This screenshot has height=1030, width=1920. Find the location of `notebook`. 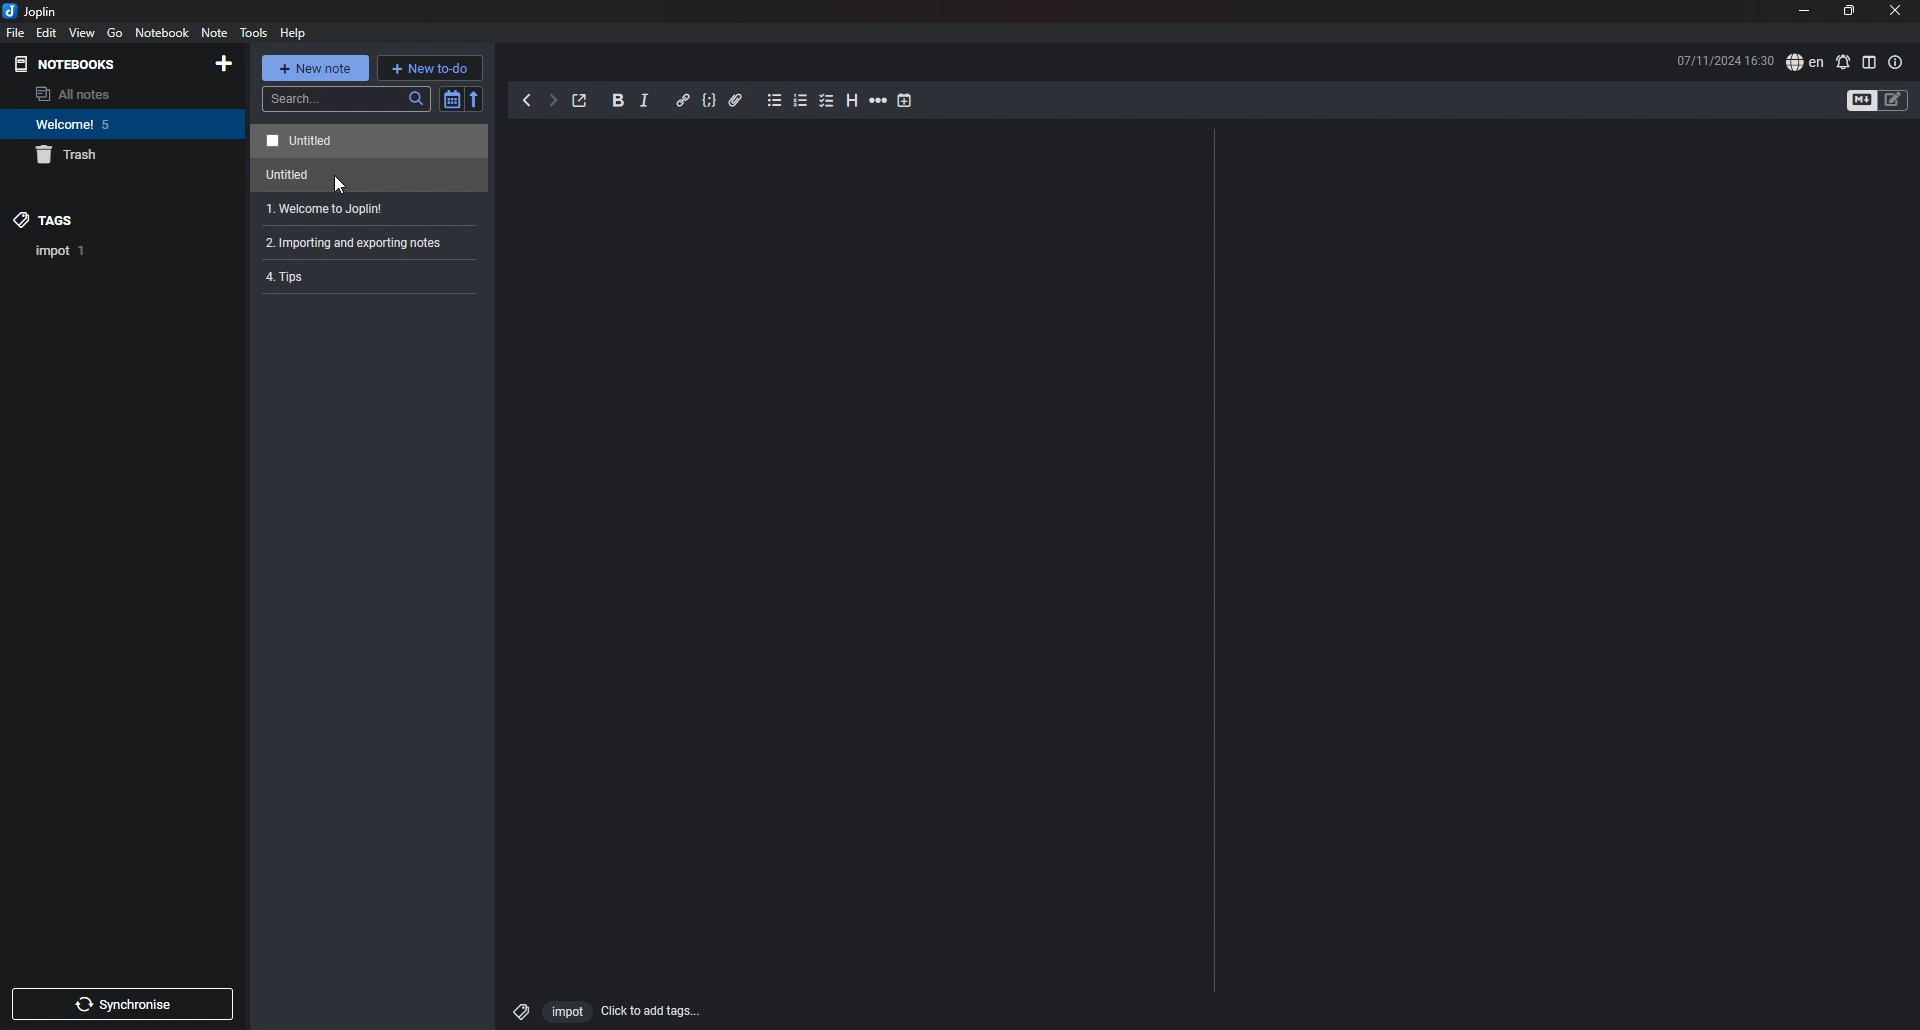

notebook is located at coordinates (162, 33).